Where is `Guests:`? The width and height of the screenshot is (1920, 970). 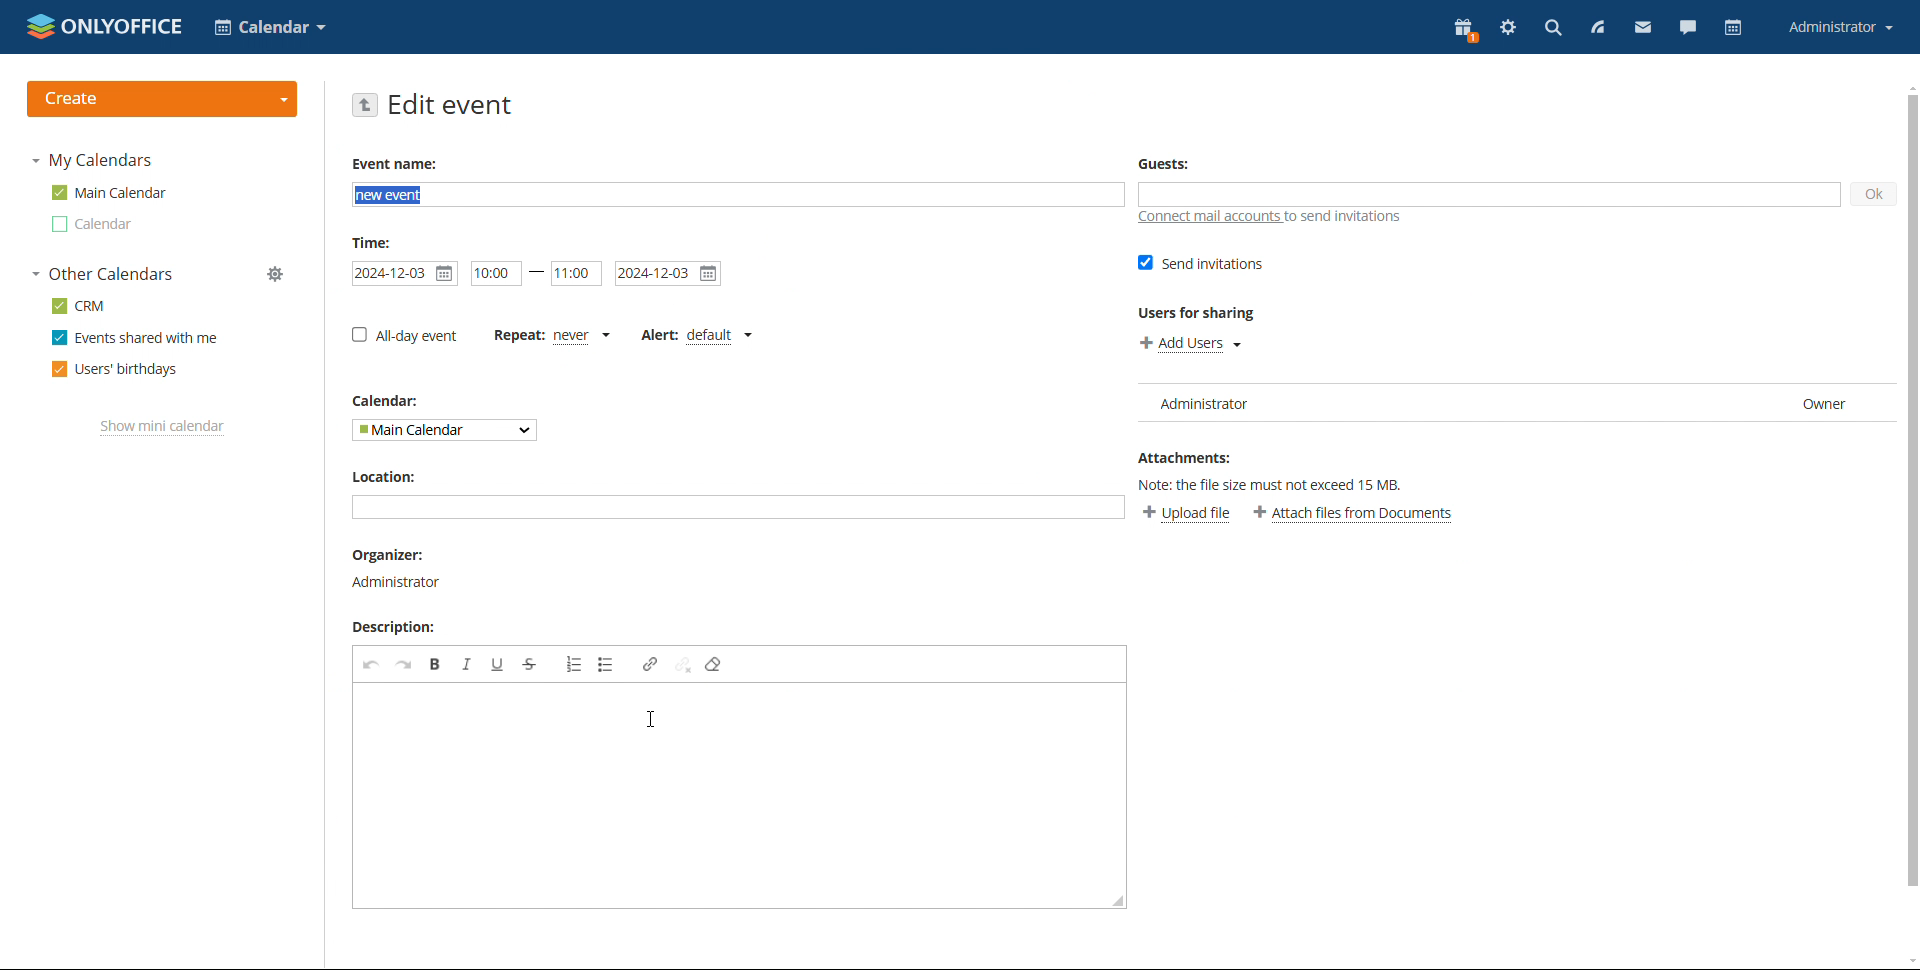
Guests: is located at coordinates (1163, 161).